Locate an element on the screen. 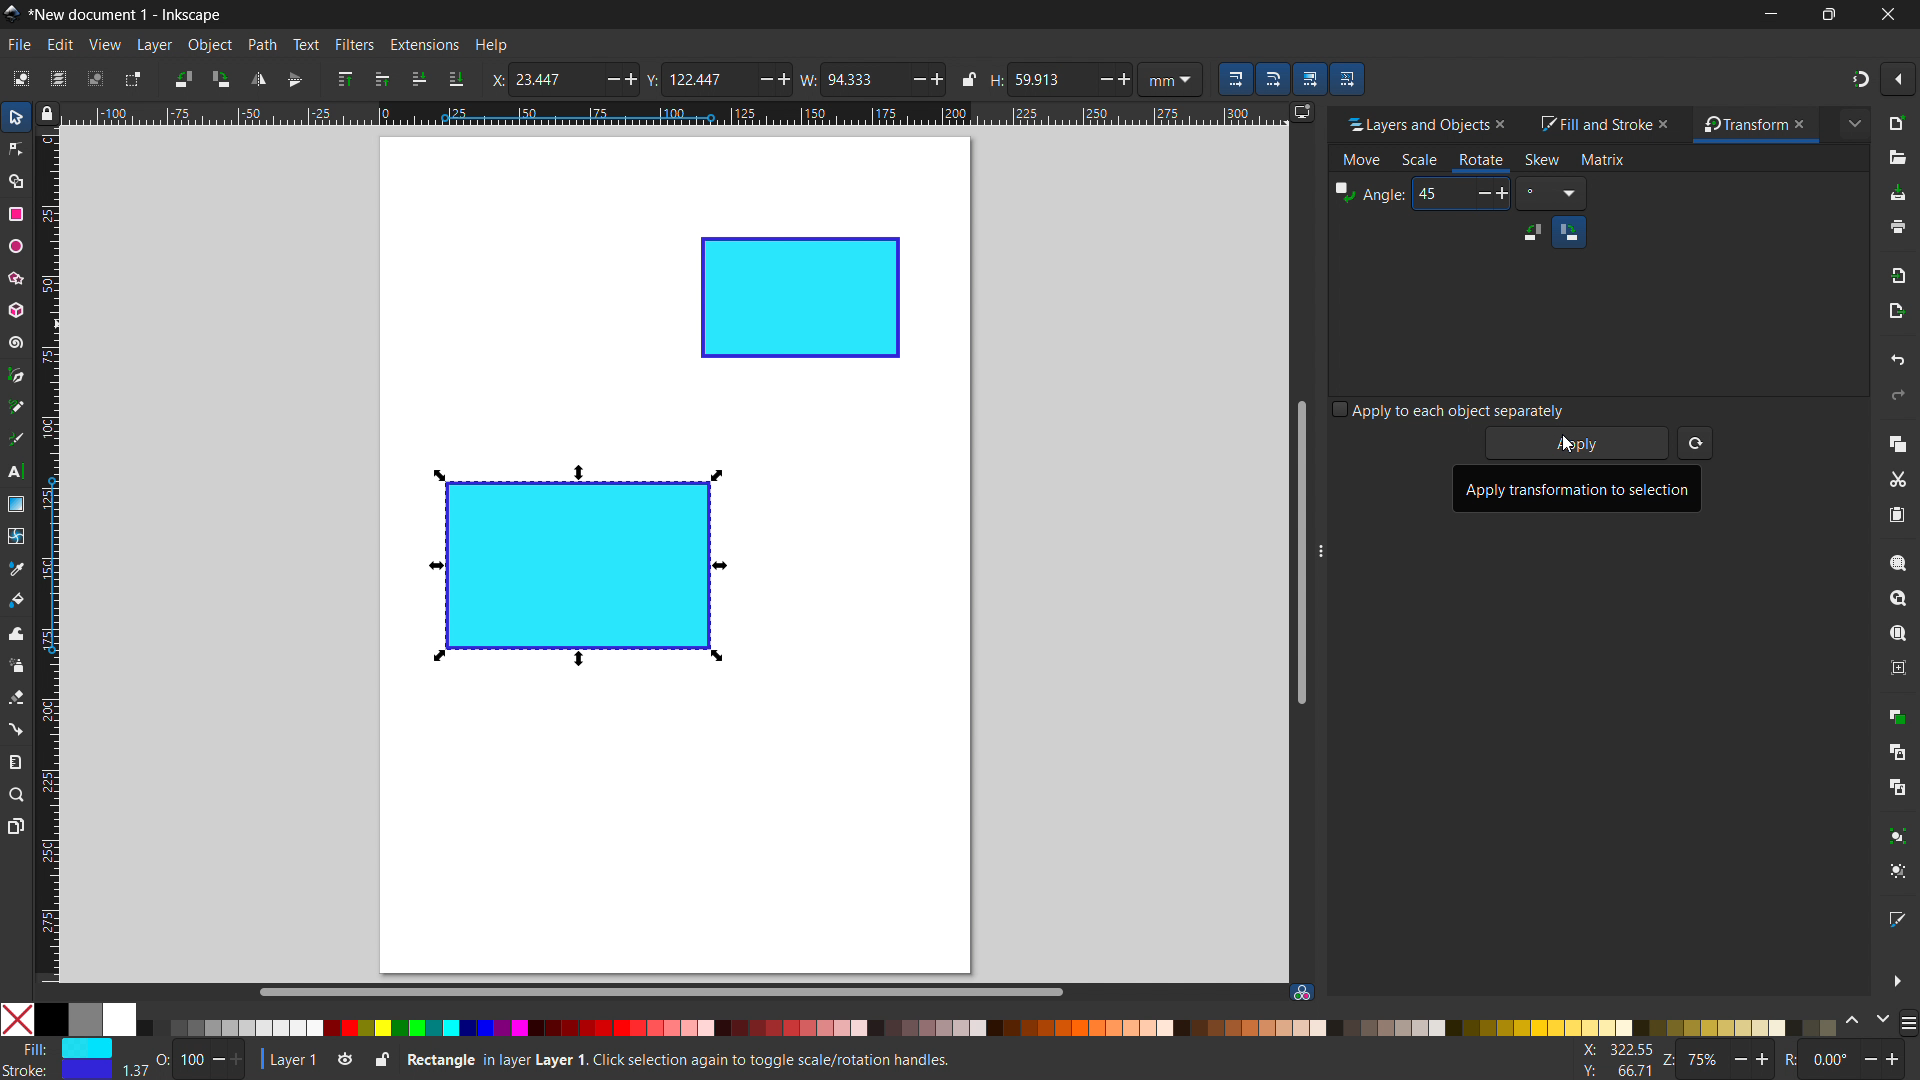 The width and height of the screenshot is (1920, 1080). edit is located at coordinates (60, 45).